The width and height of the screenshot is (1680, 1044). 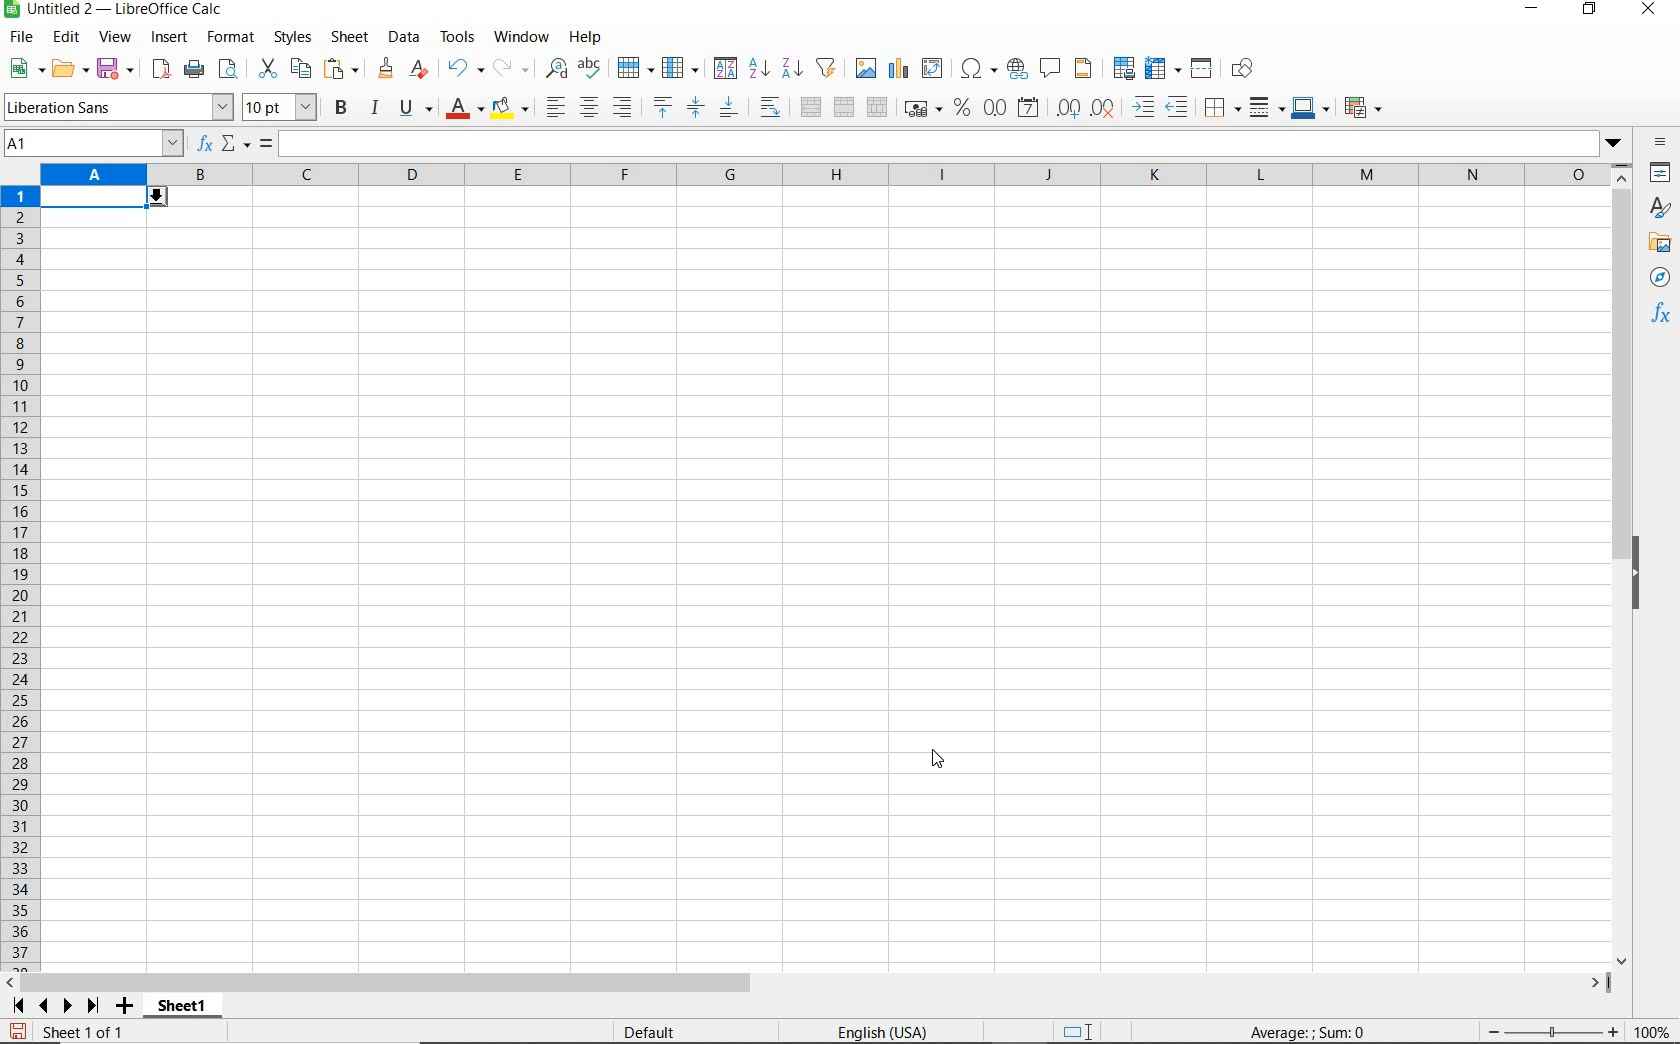 I want to click on export as pdf, so click(x=160, y=69).